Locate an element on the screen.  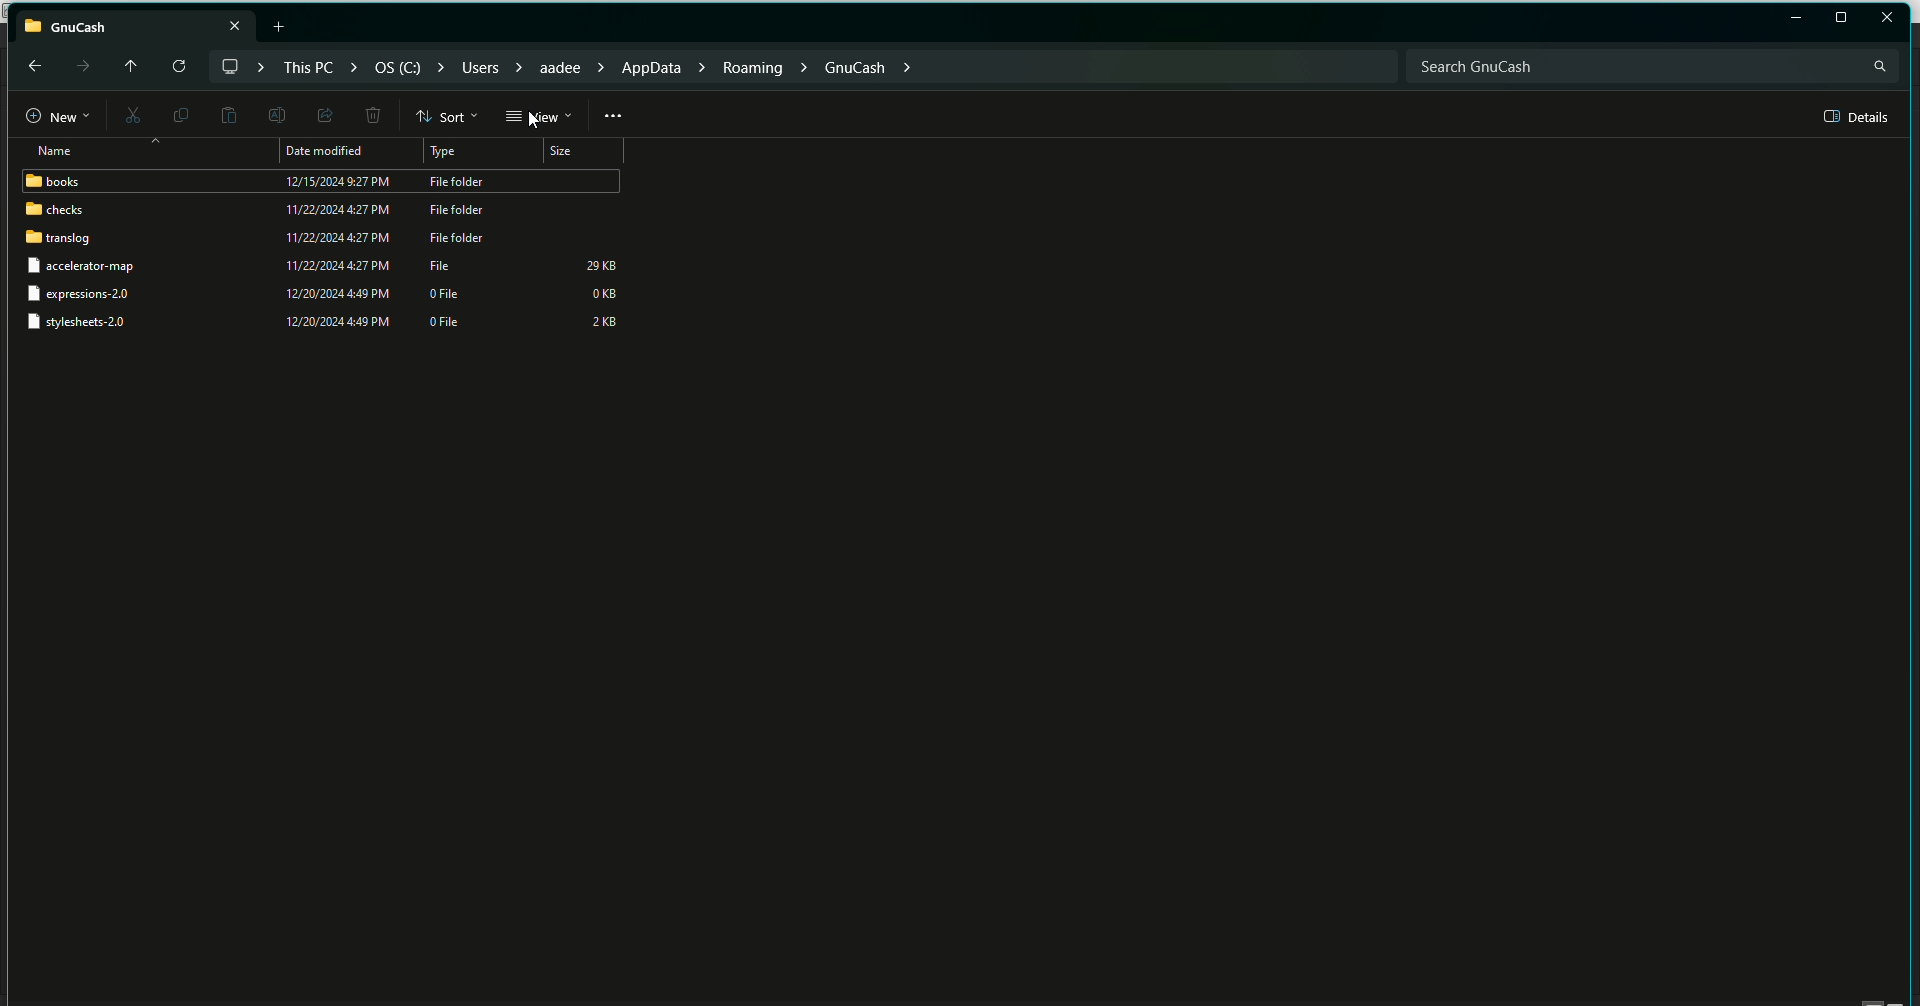
expressions is located at coordinates (85, 293).